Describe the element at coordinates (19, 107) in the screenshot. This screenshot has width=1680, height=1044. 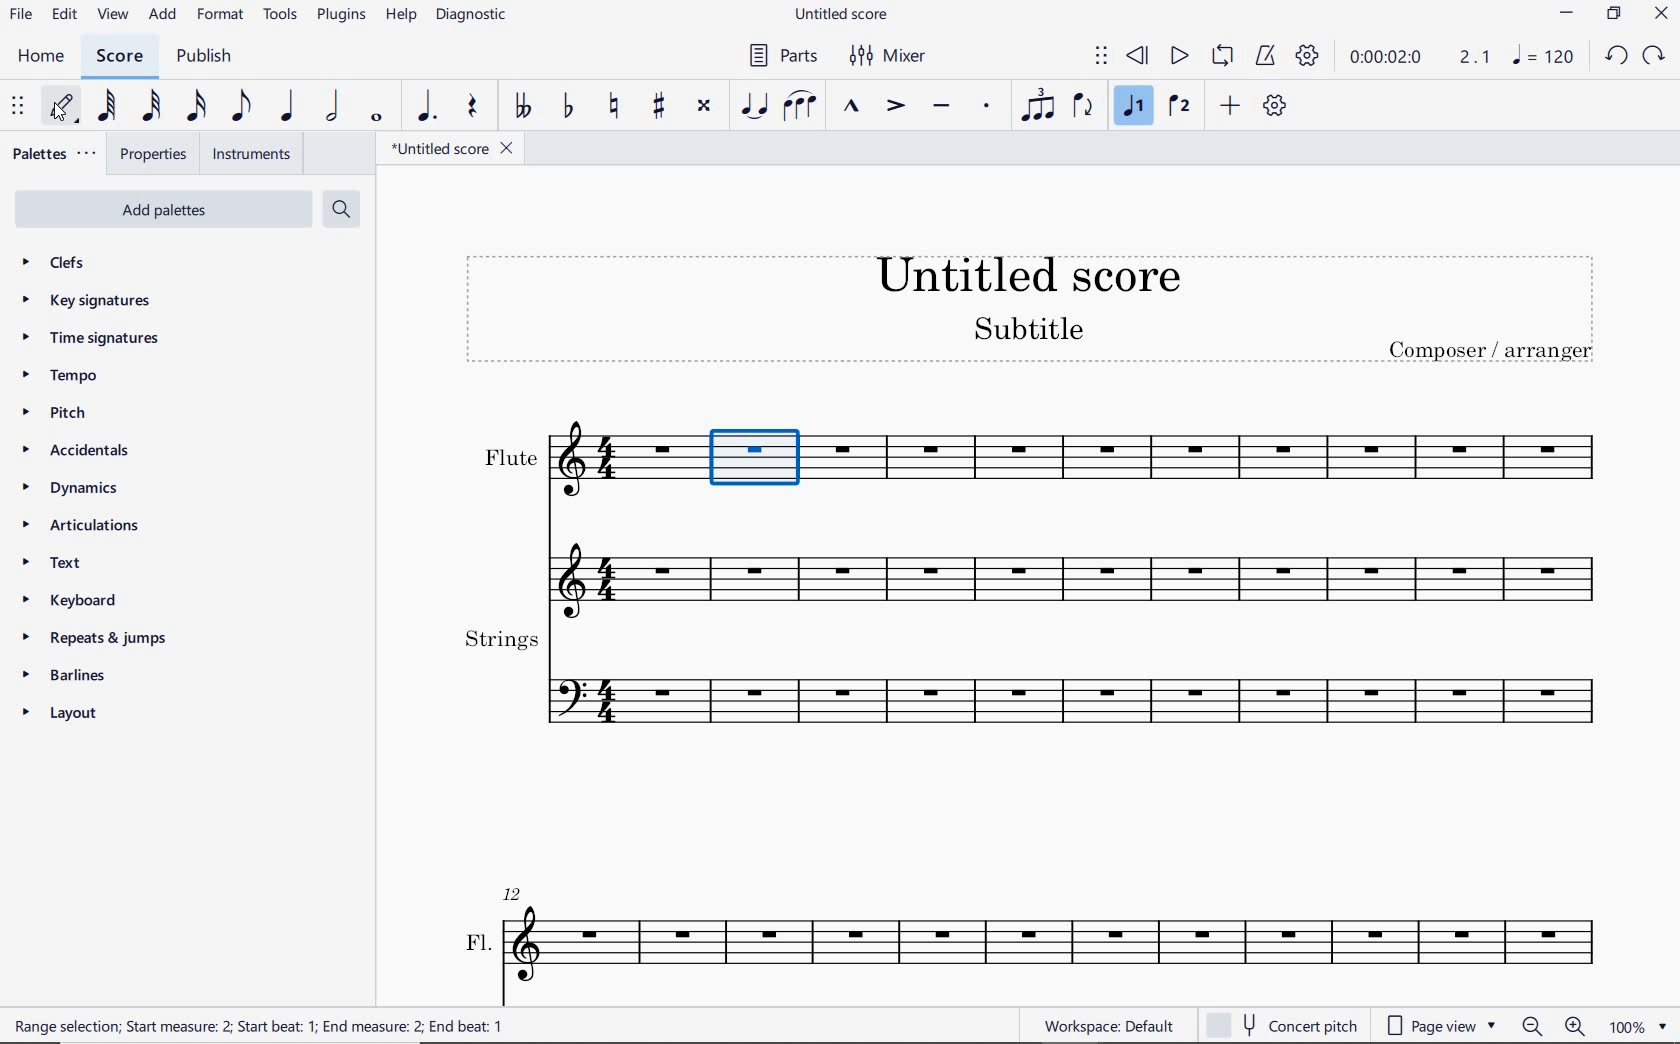
I see `SELECT TO MOVE` at that location.